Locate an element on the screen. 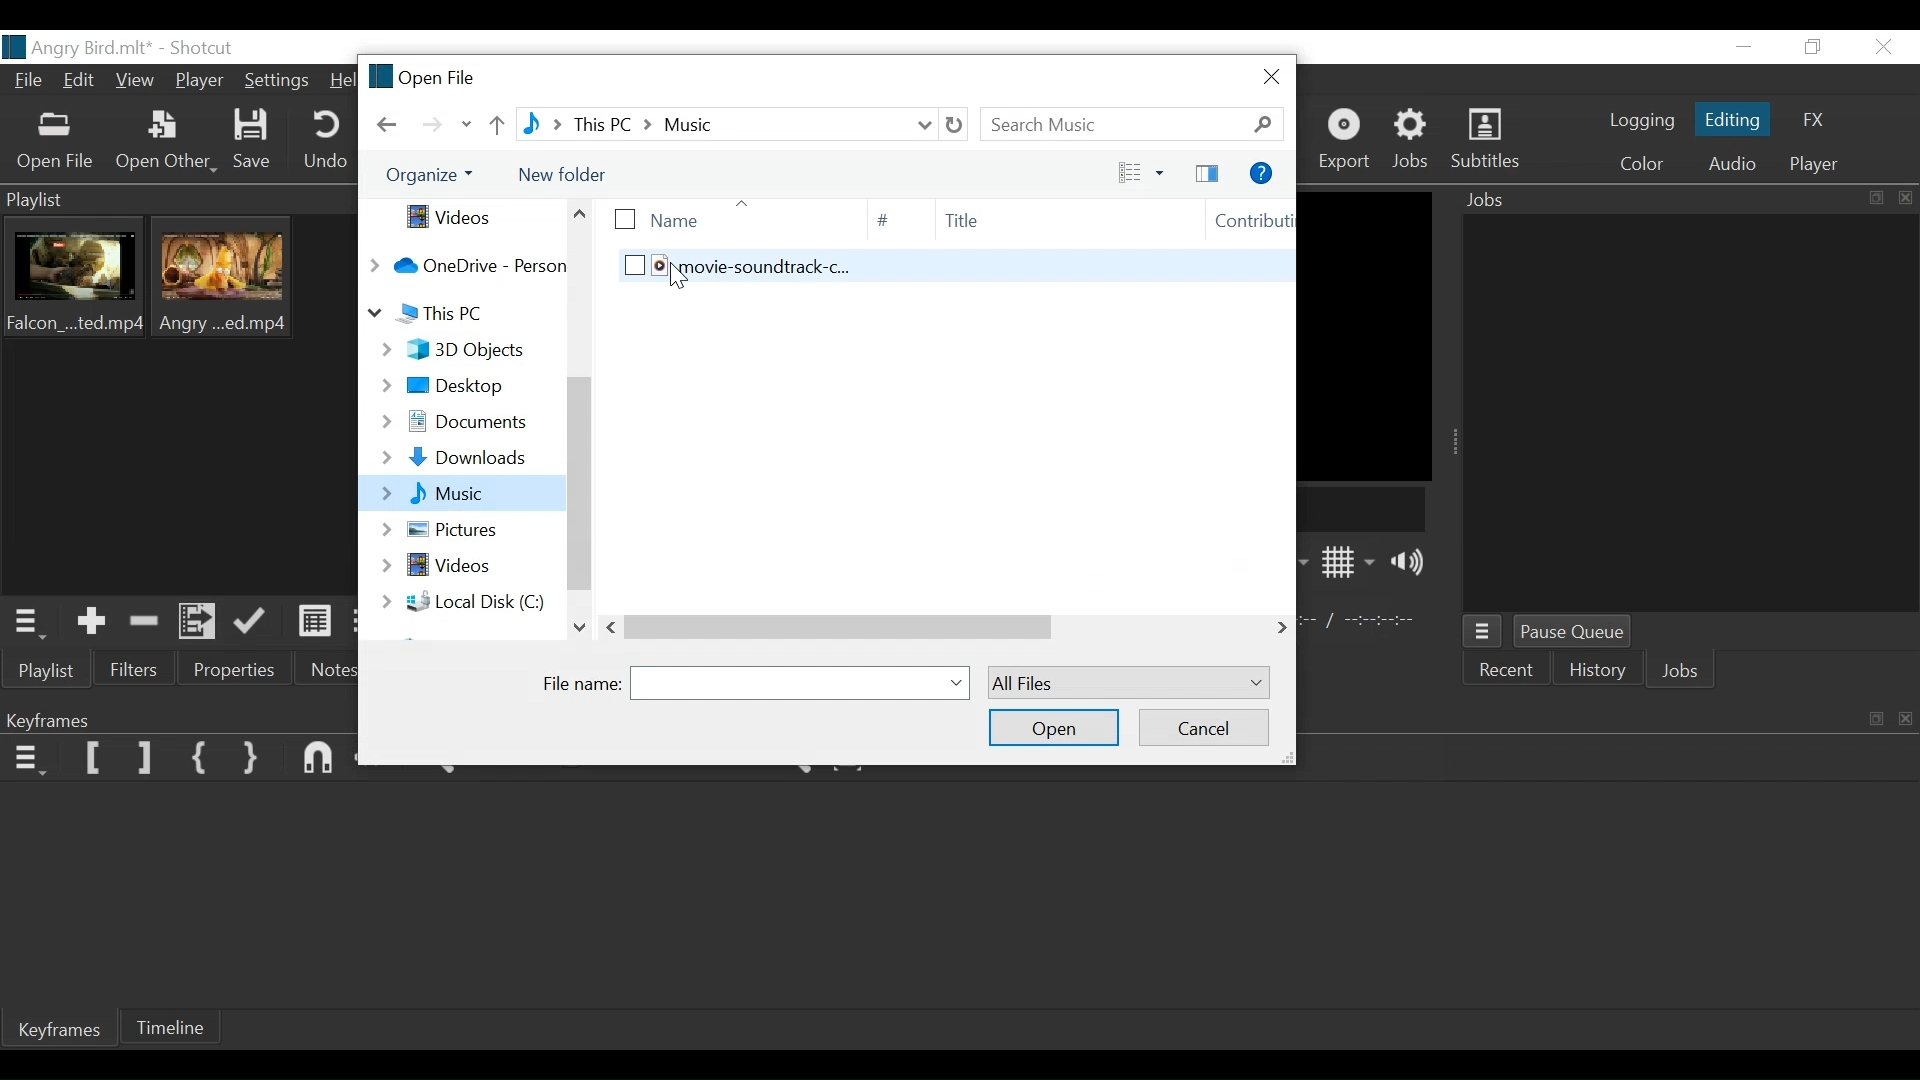 The image size is (1920, 1080).  is located at coordinates (913, 627).